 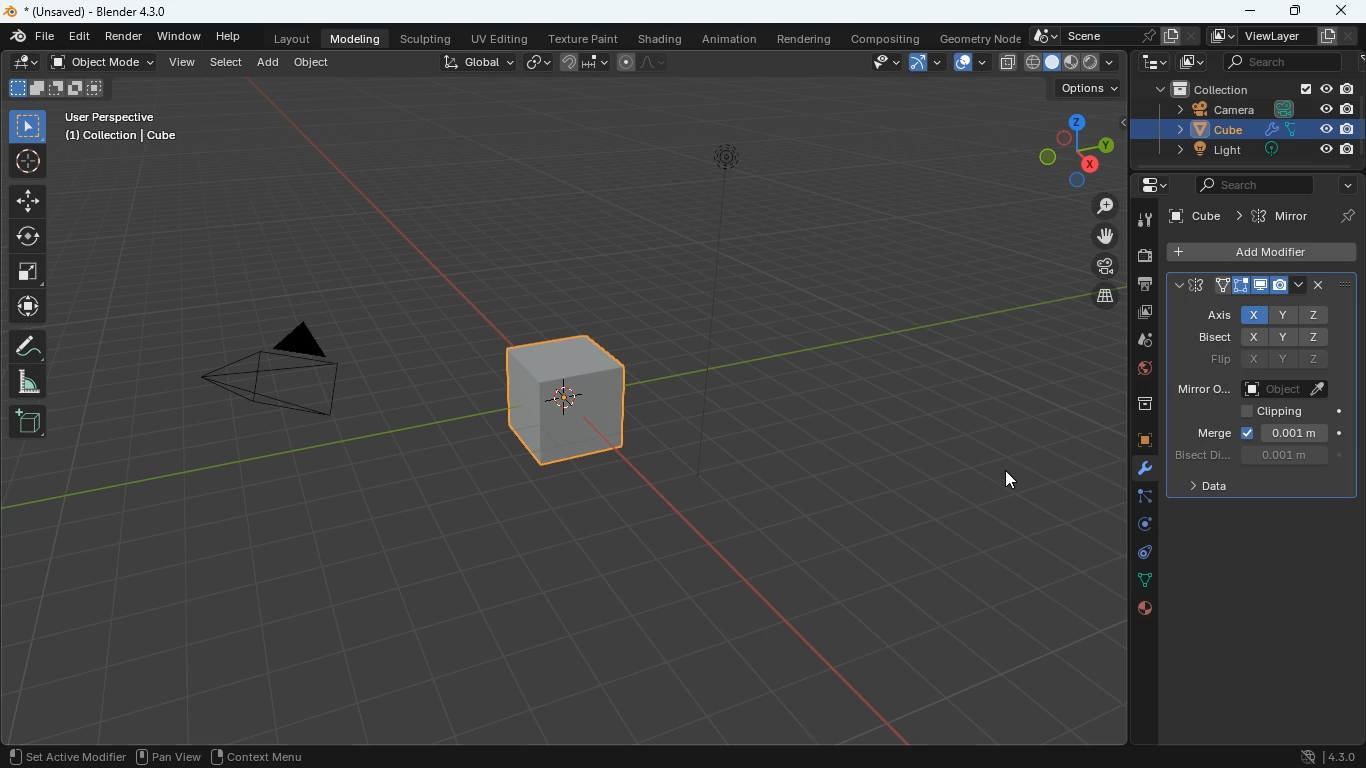 I want to click on camera, so click(x=1251, y=109).